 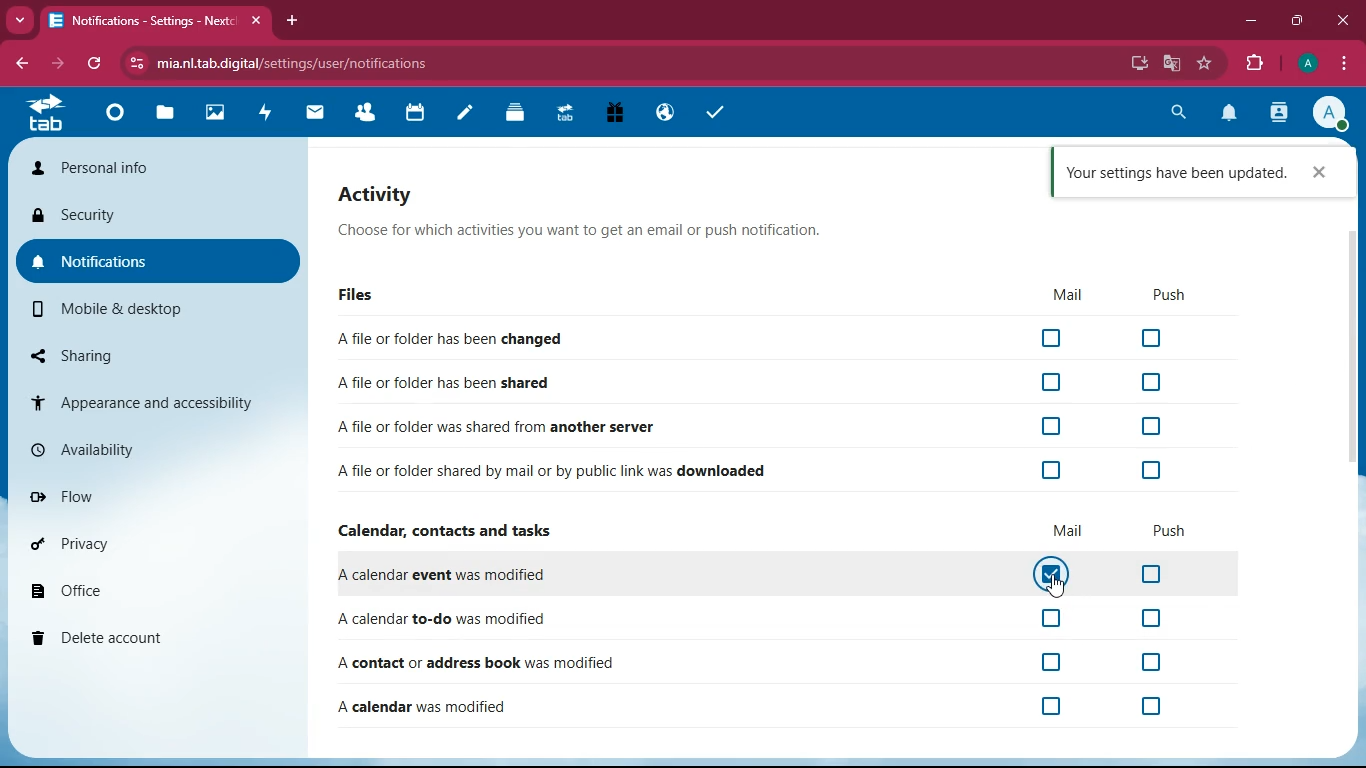 I want to click on Choose for which activities you want to get an email or push notification., so click(x=616, y=231).